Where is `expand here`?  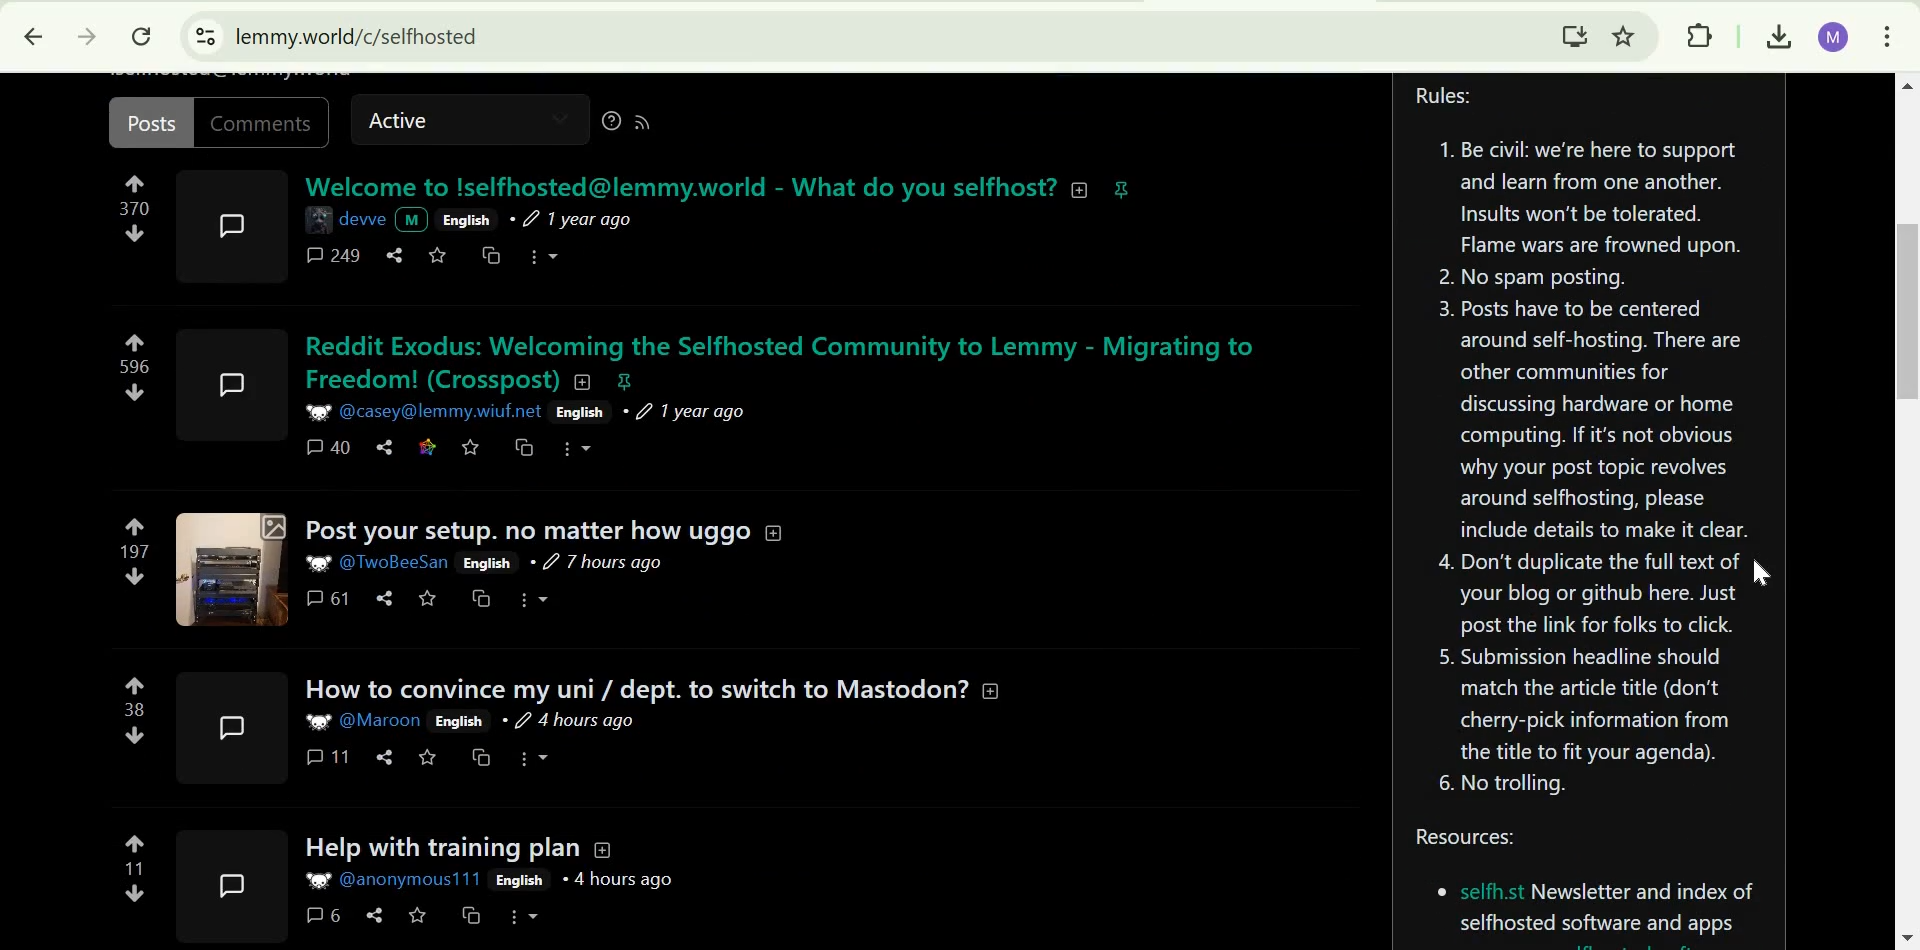
expand here is located at coordinates (233, 225).